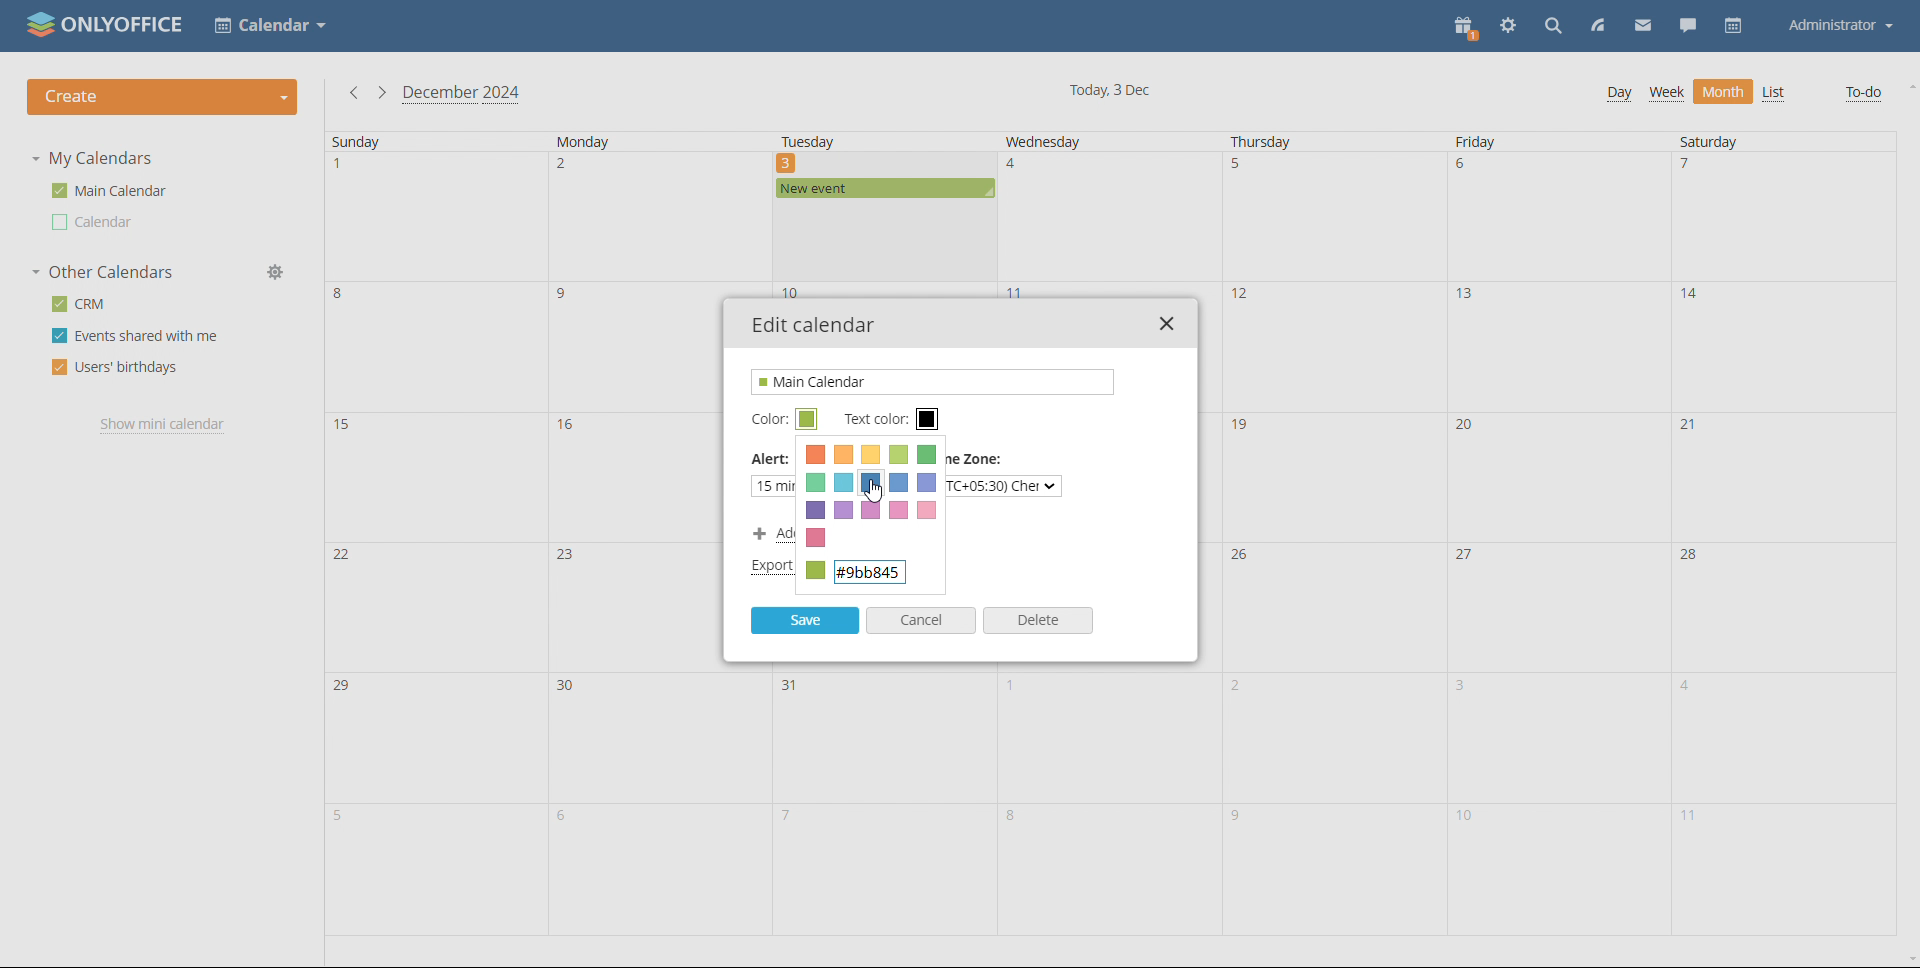 This screenshot has height=968, width=1920. What do you see at coordinates (102, 273) in the screenshot?
I see `other calendars` at bounding box center [102, 273].